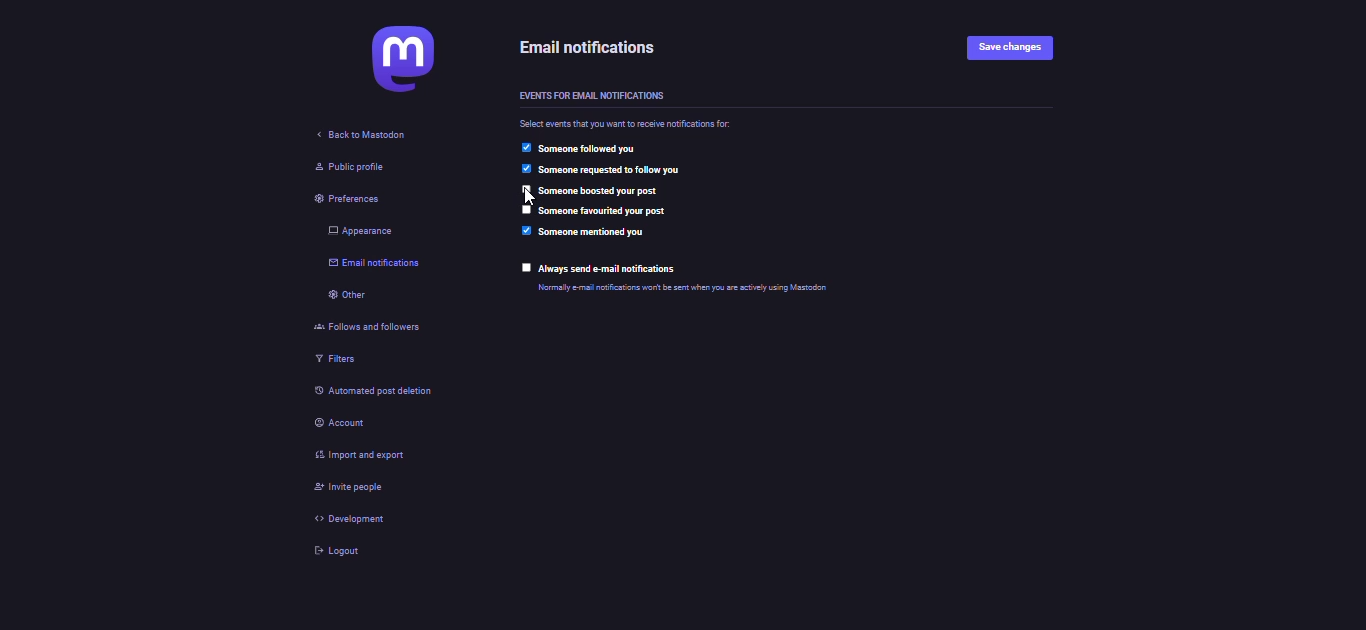 The height and width of the screenshot is (630, 1366). Describe the element at coordinates (526, 209) in the screenshot. I see `click to enable` at that location.